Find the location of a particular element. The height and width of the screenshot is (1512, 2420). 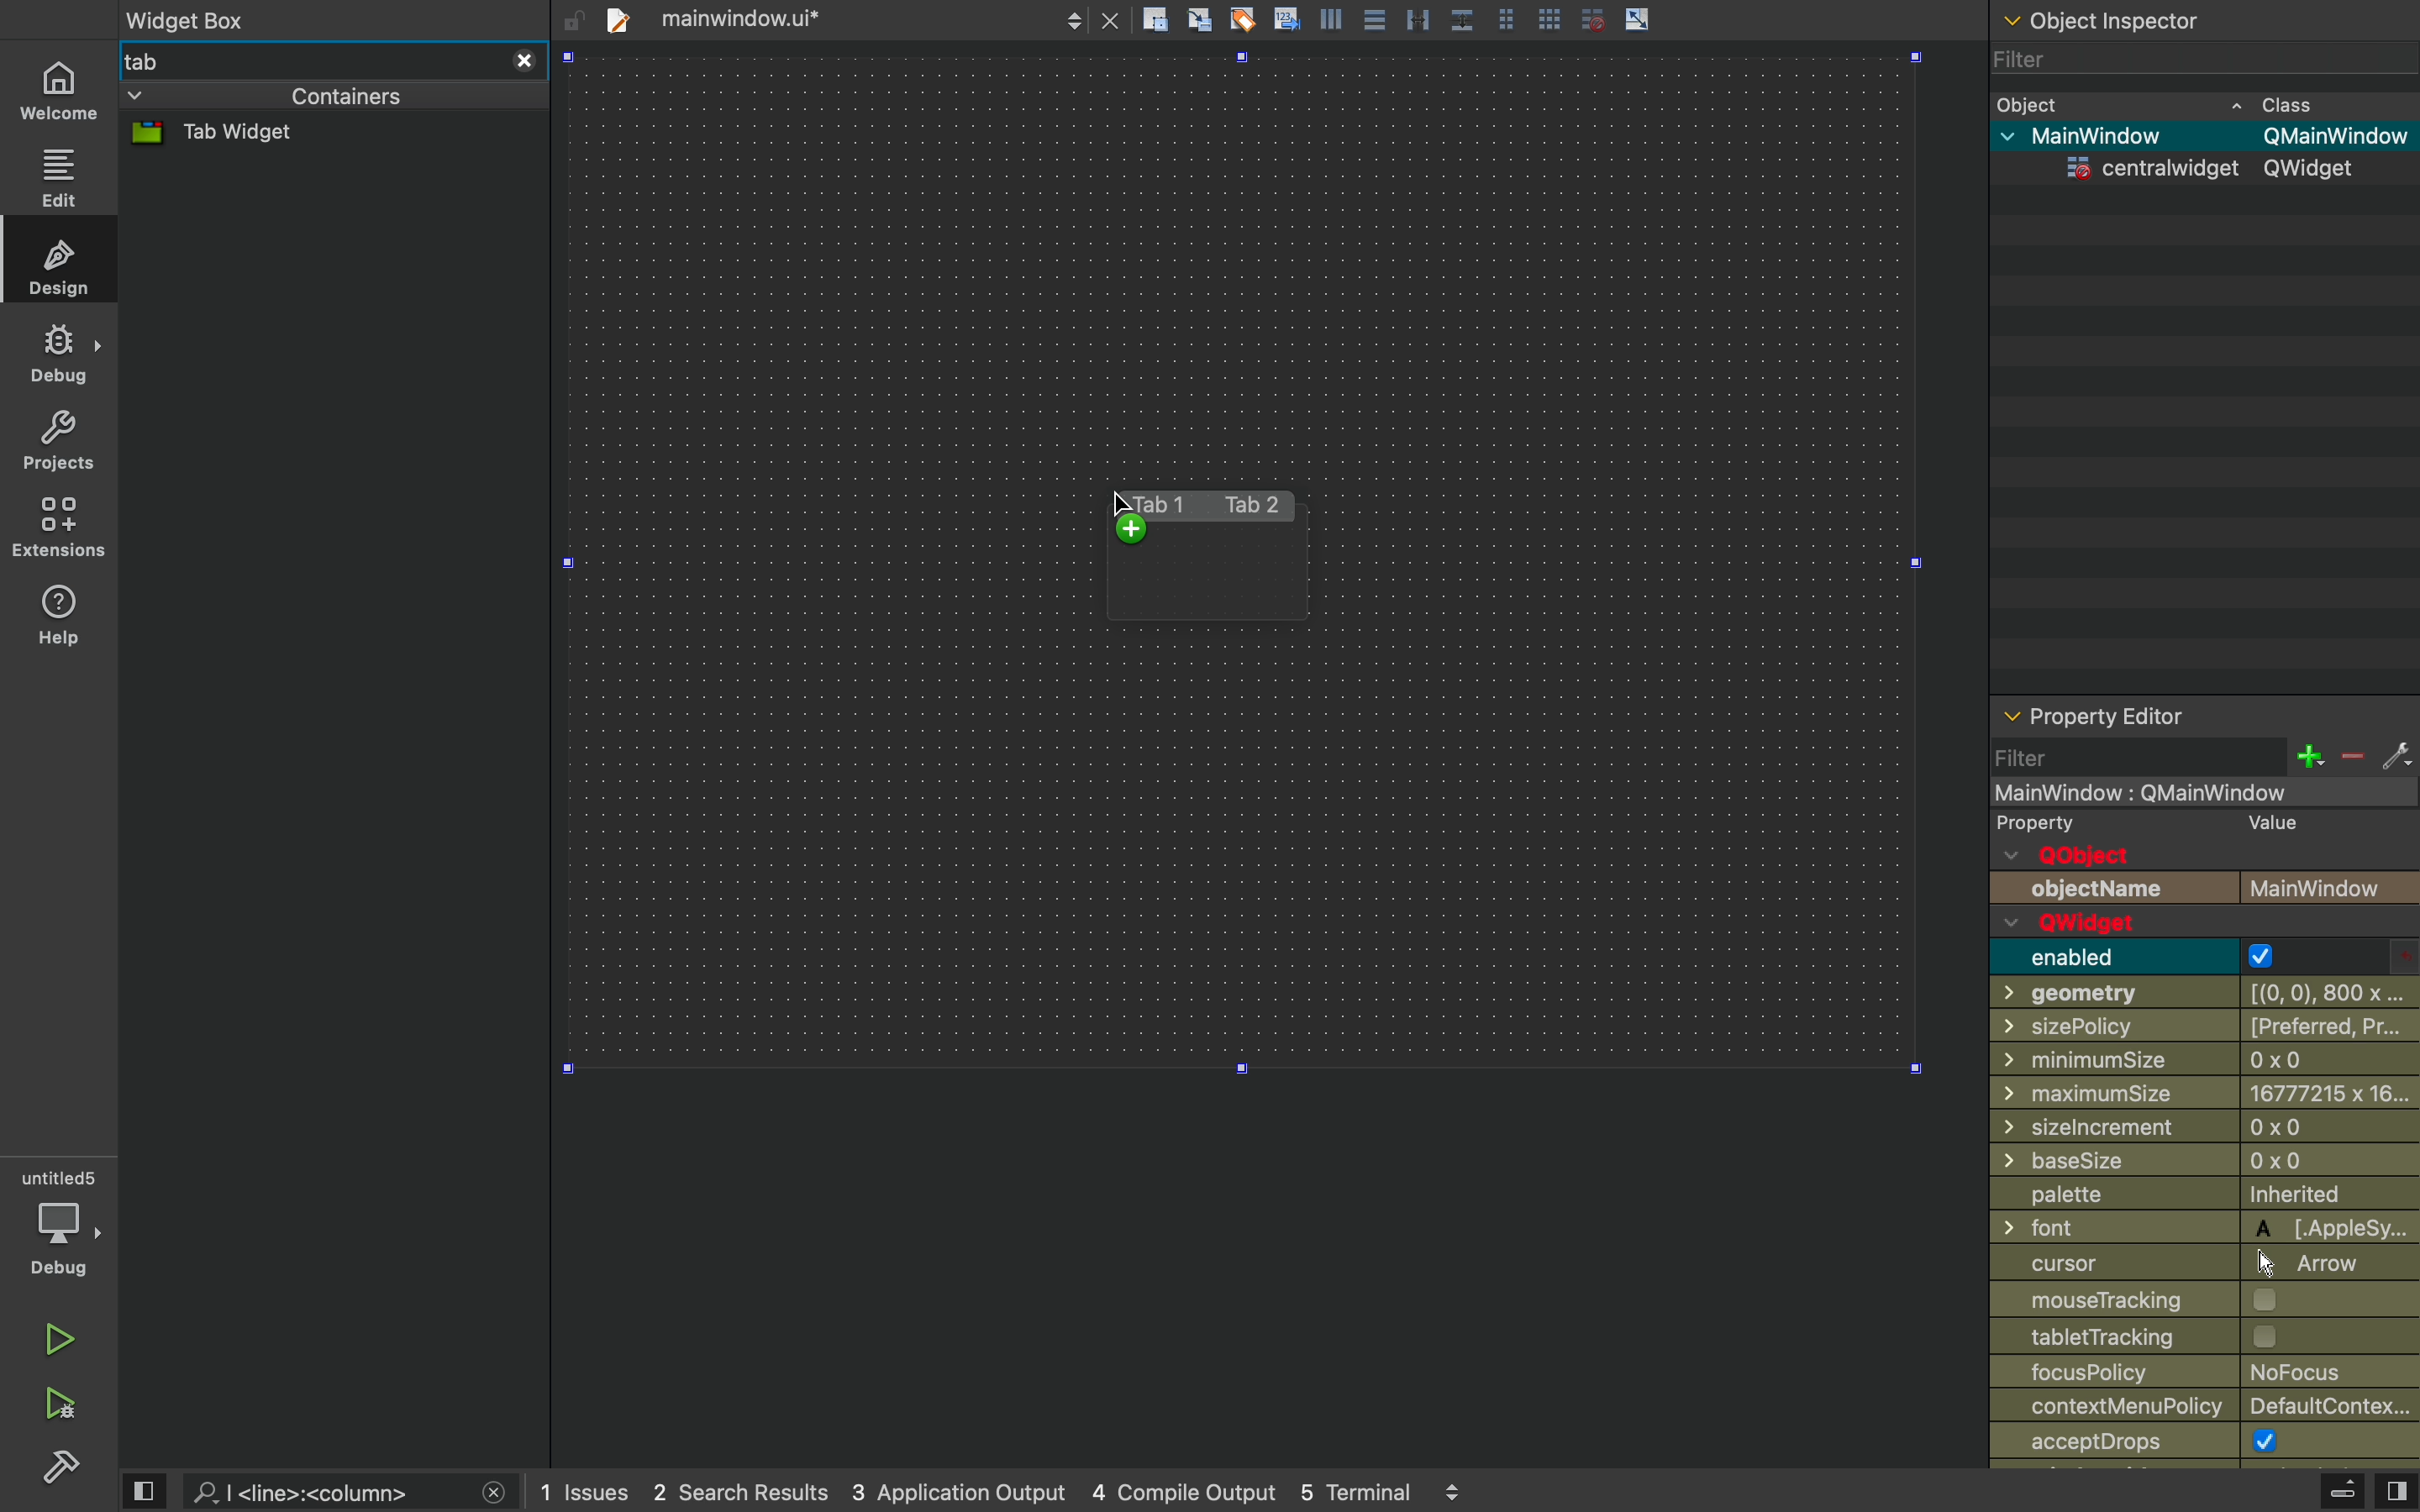

settings is located at coordinates (2396, 756).